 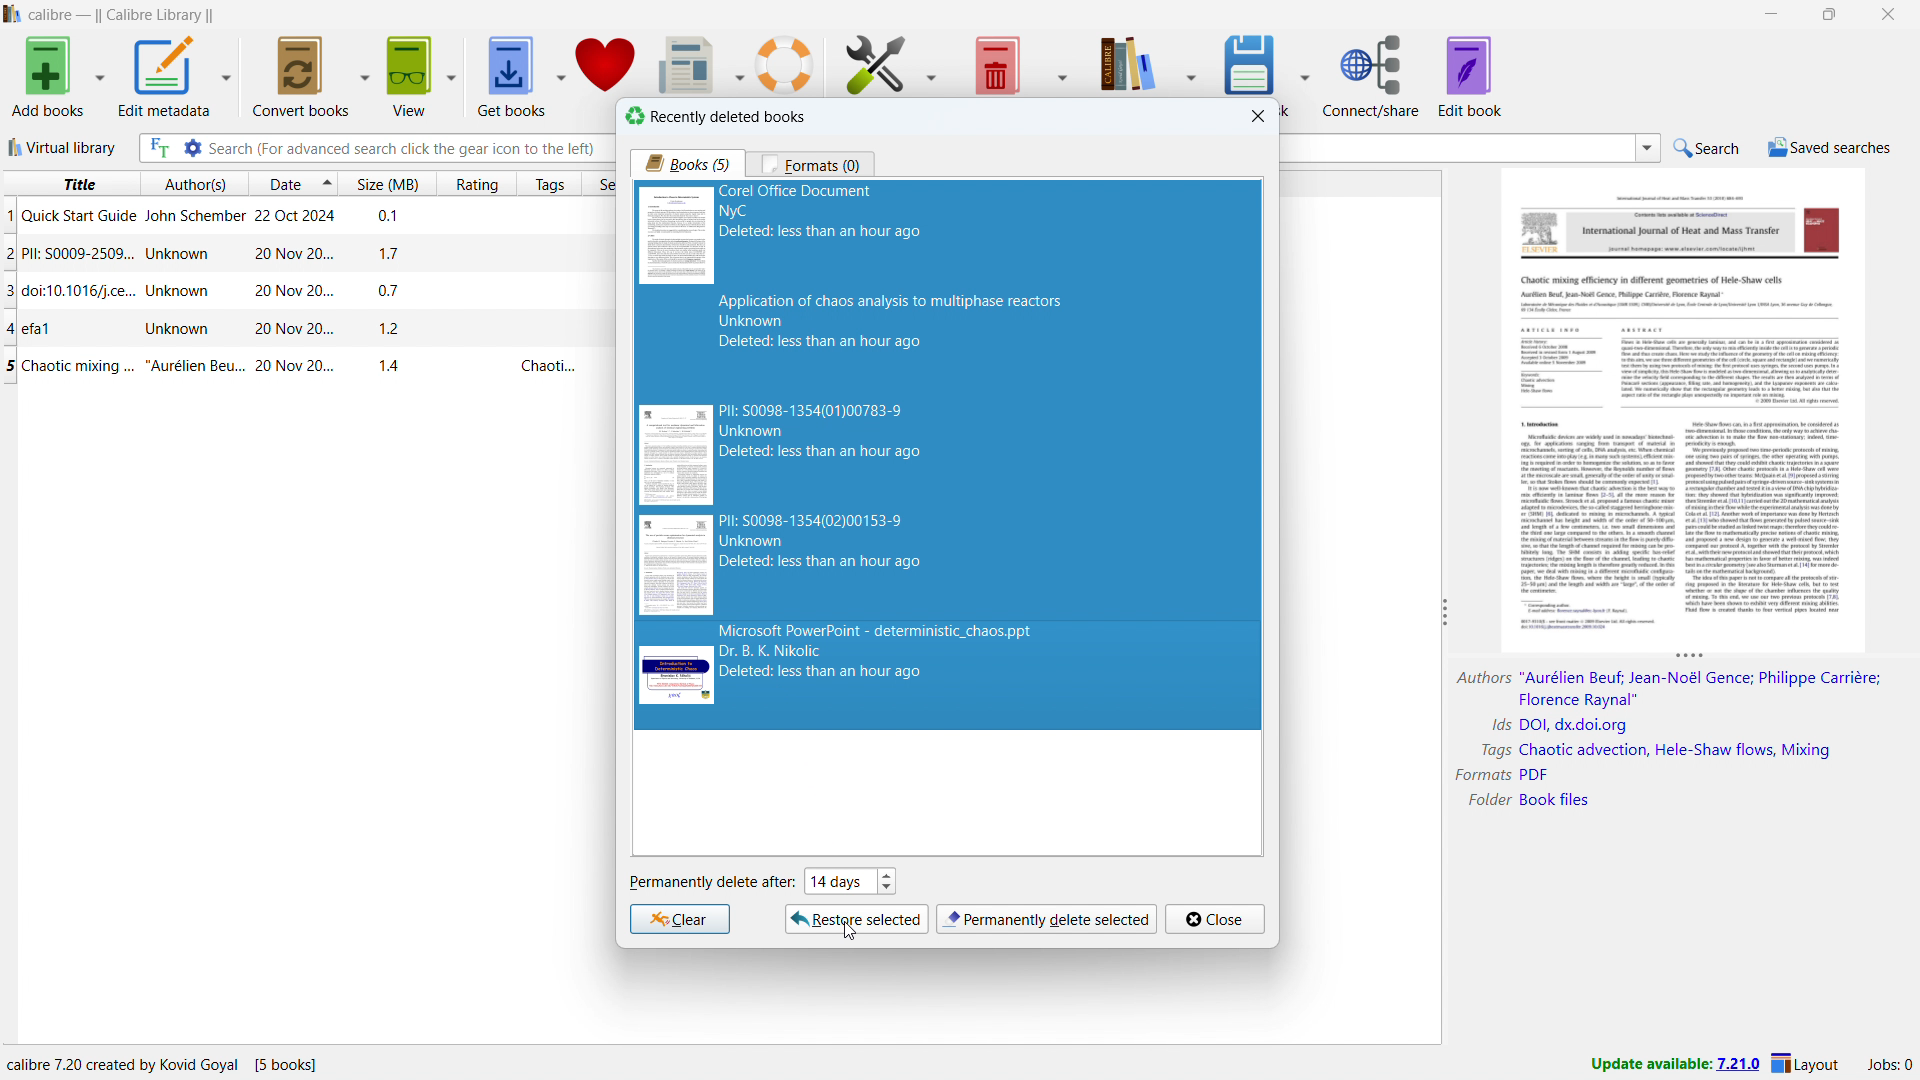 What do you see at coordinates (226, 77) in the screenshot?
I see `edit metadata options` at bounding box center [226, 77].